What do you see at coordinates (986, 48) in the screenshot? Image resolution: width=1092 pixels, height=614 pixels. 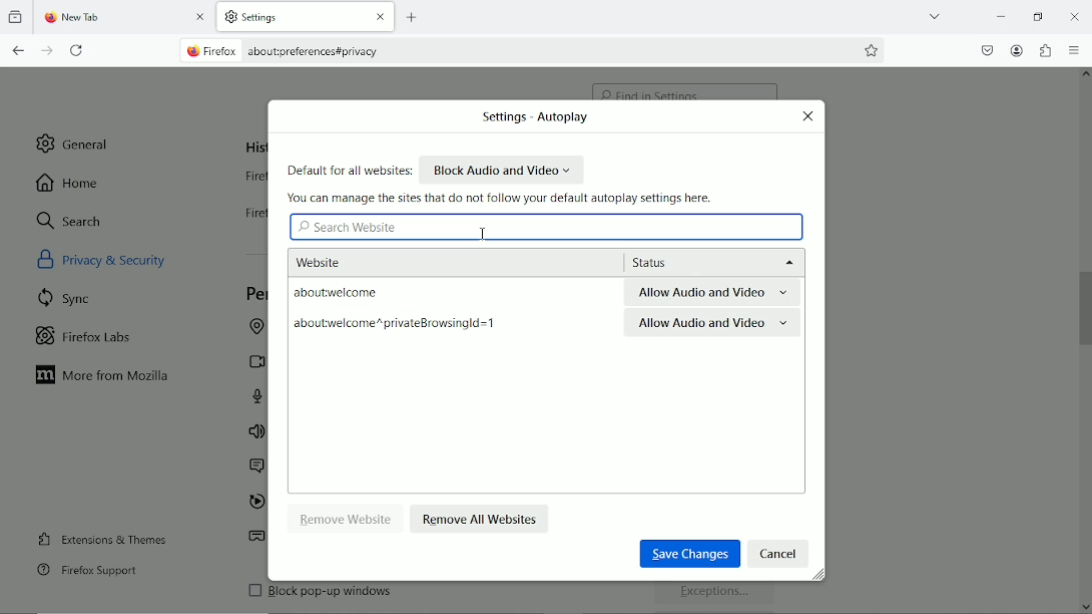 I see `save to pocket` at bounding box center [986, 48].